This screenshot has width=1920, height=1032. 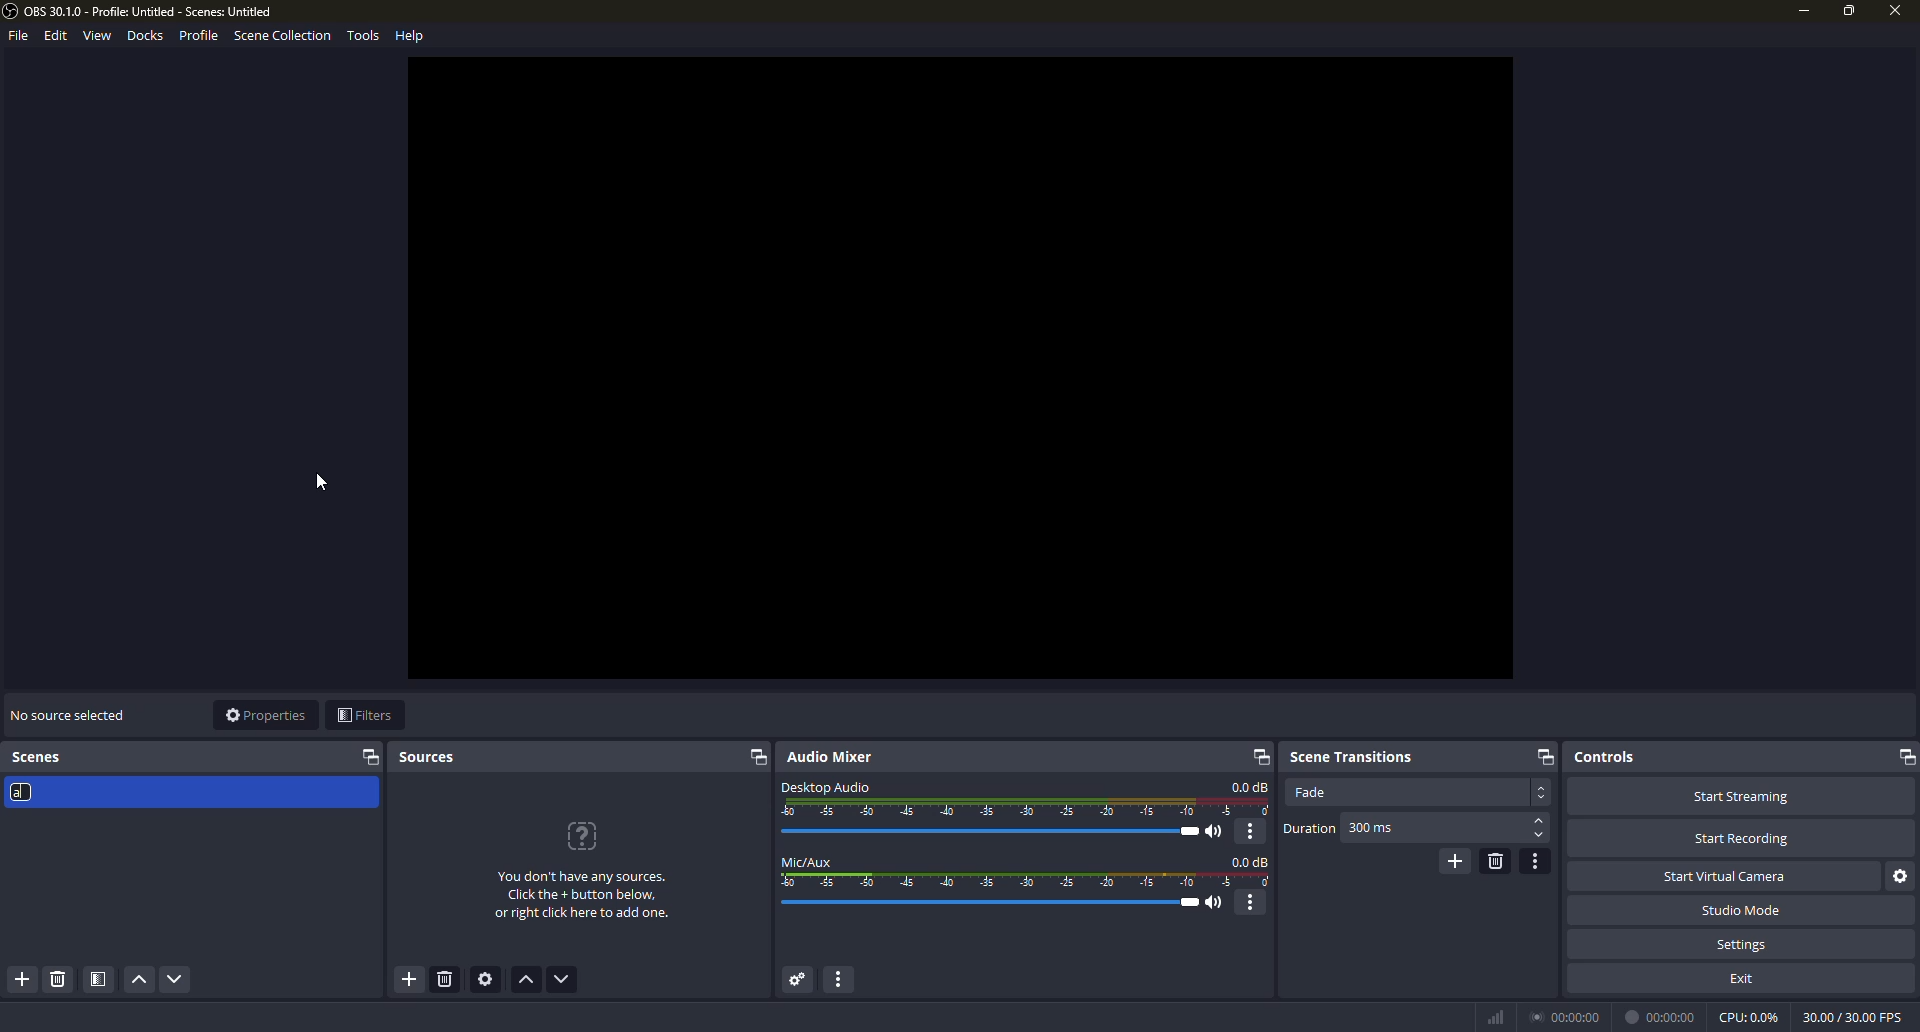 I want to click on start virtual camera, so click(x=1729, y=875).